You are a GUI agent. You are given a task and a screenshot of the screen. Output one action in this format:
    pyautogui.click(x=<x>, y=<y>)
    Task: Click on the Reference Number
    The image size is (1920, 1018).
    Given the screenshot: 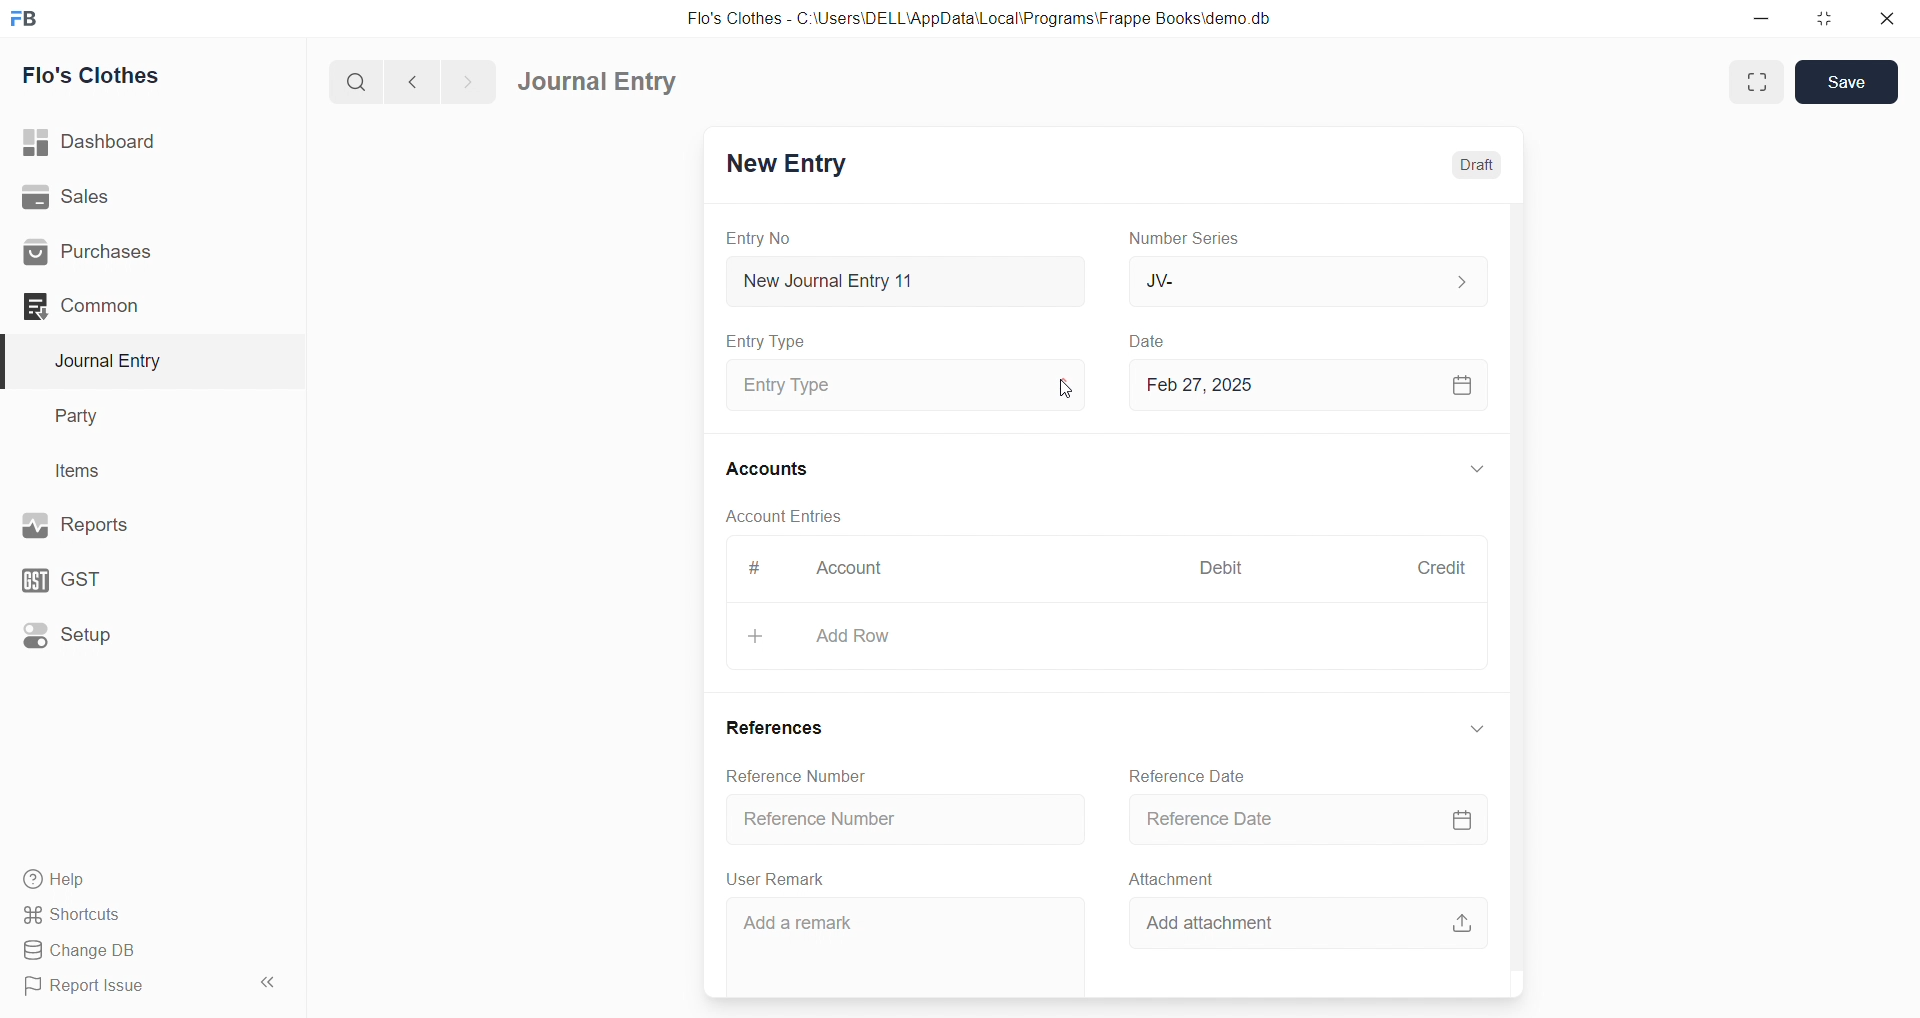 What is the action you would take?
    pyautogui.click(x=907, y=820)
    